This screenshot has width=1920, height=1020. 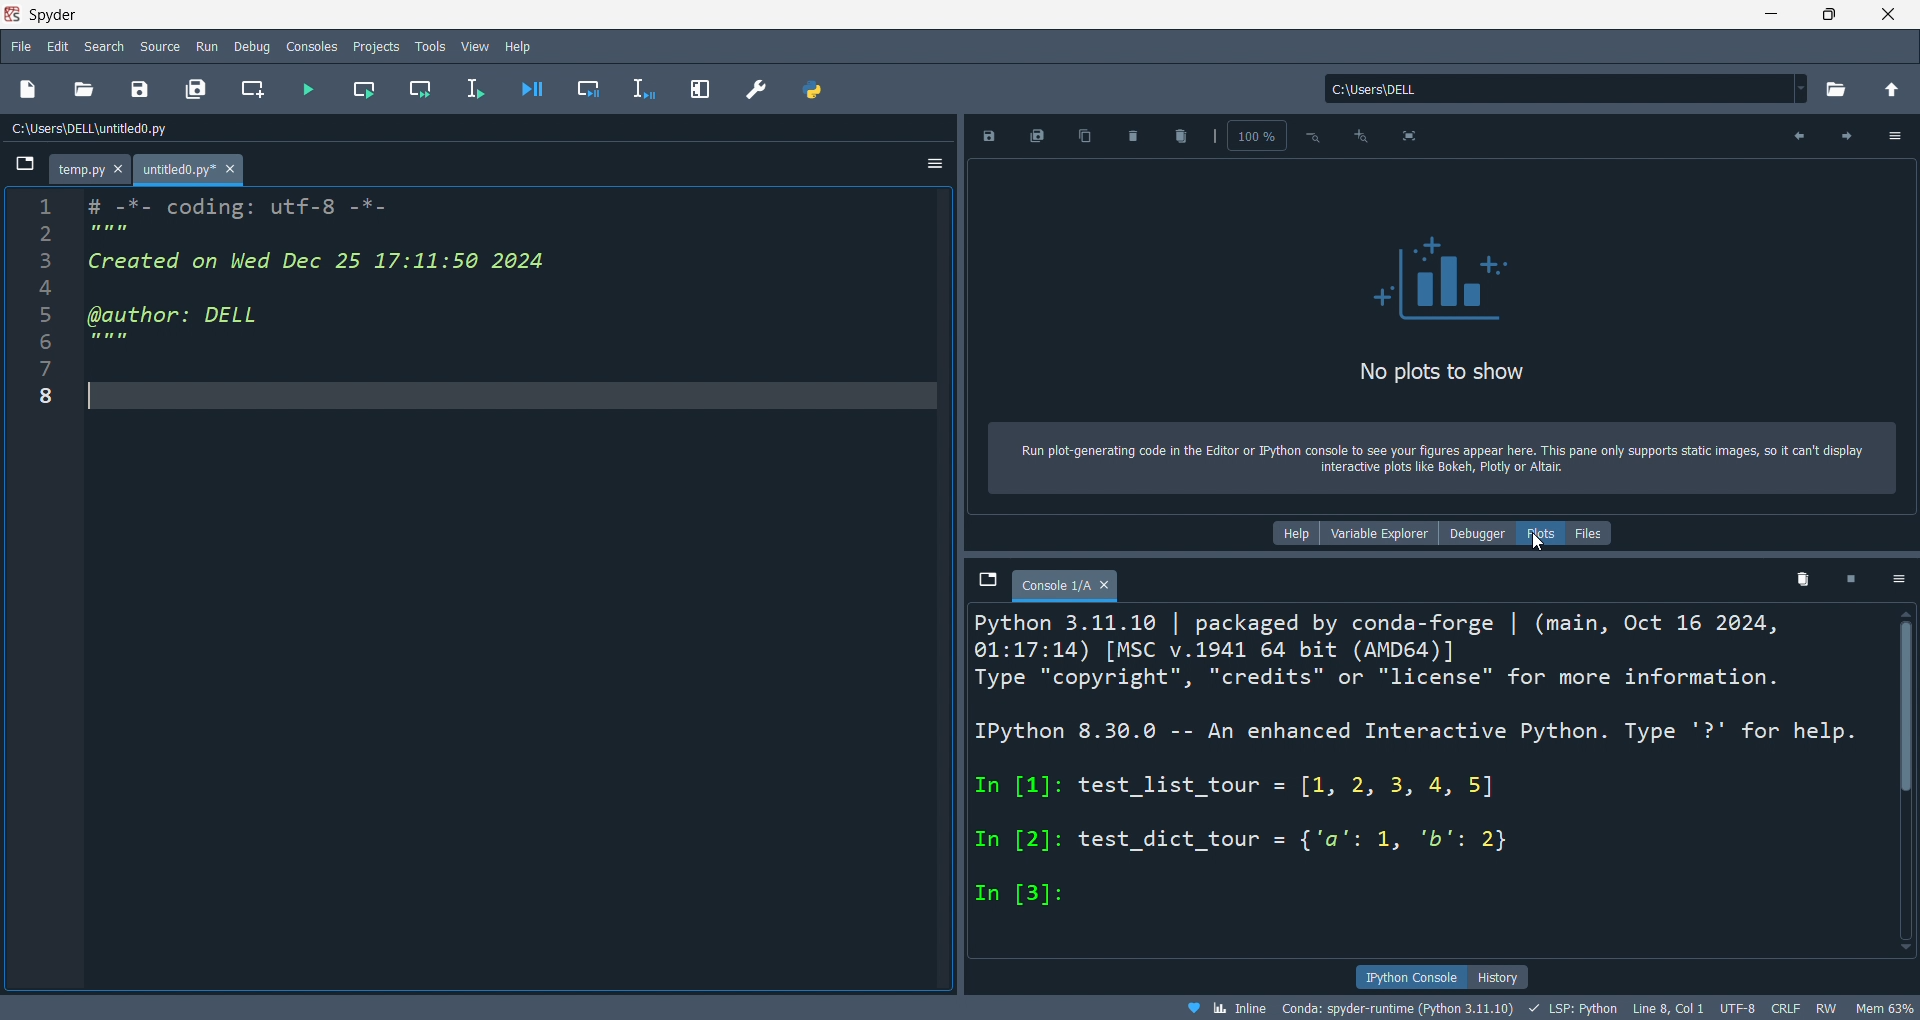 What do you see at coordinates (1794, 135) in the screenshot?
I see `go back` at bounding box center [1794, 135].